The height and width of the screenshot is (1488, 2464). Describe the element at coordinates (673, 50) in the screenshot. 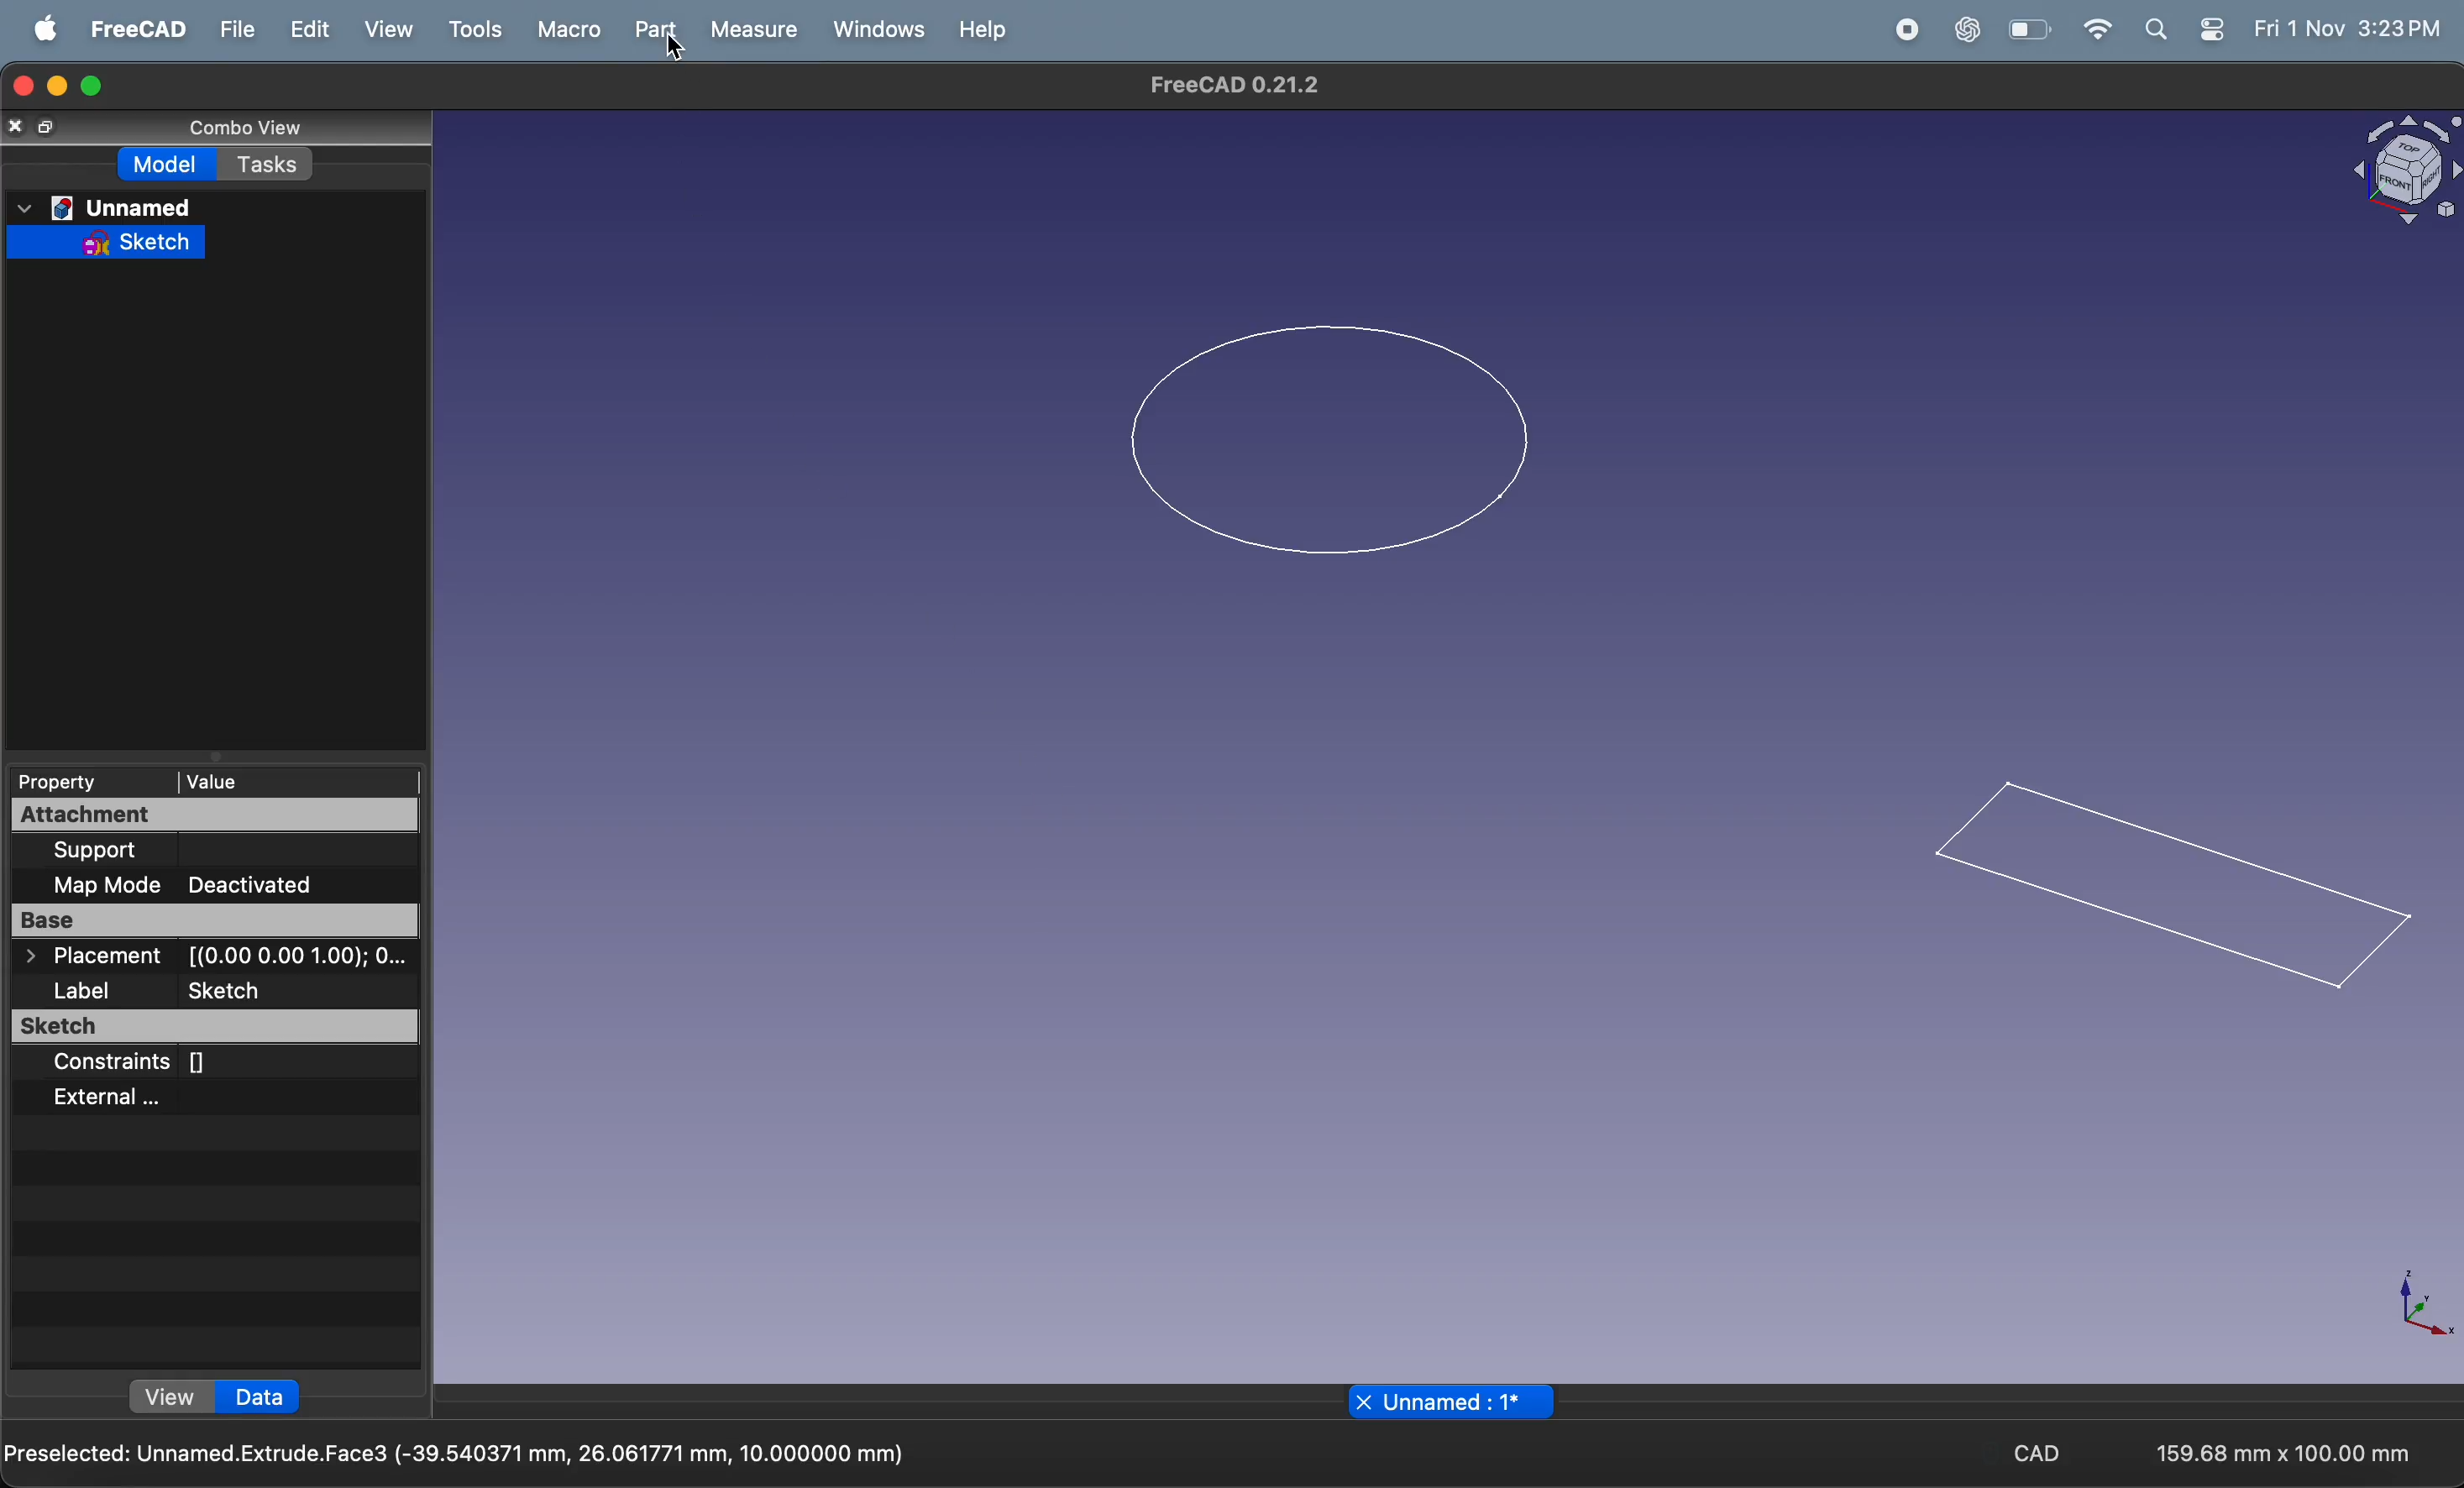

I see `cursor` at that location.